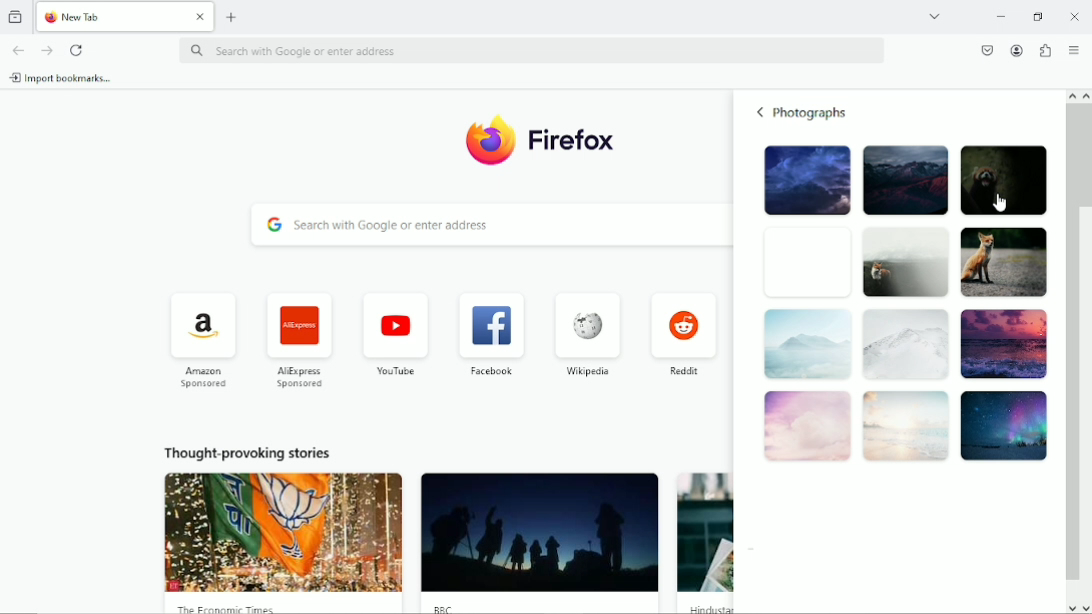 The width and height of the screenshot is (1092, 614). Describe the element at coordinates (986, 50) in the screenshot. I see `Save to pocket` at that location.